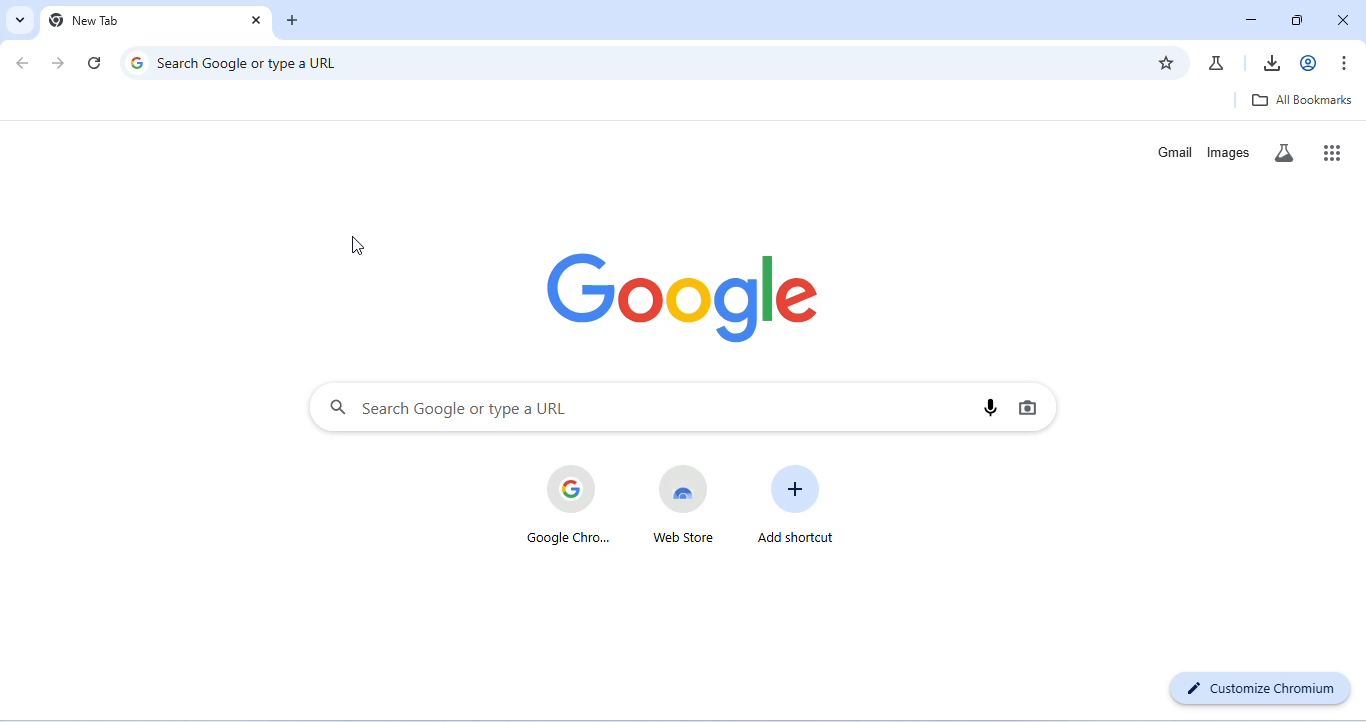 This screenshot has width=1366, height=722. I want to click on customize and control chromium, so click(1346, 63).